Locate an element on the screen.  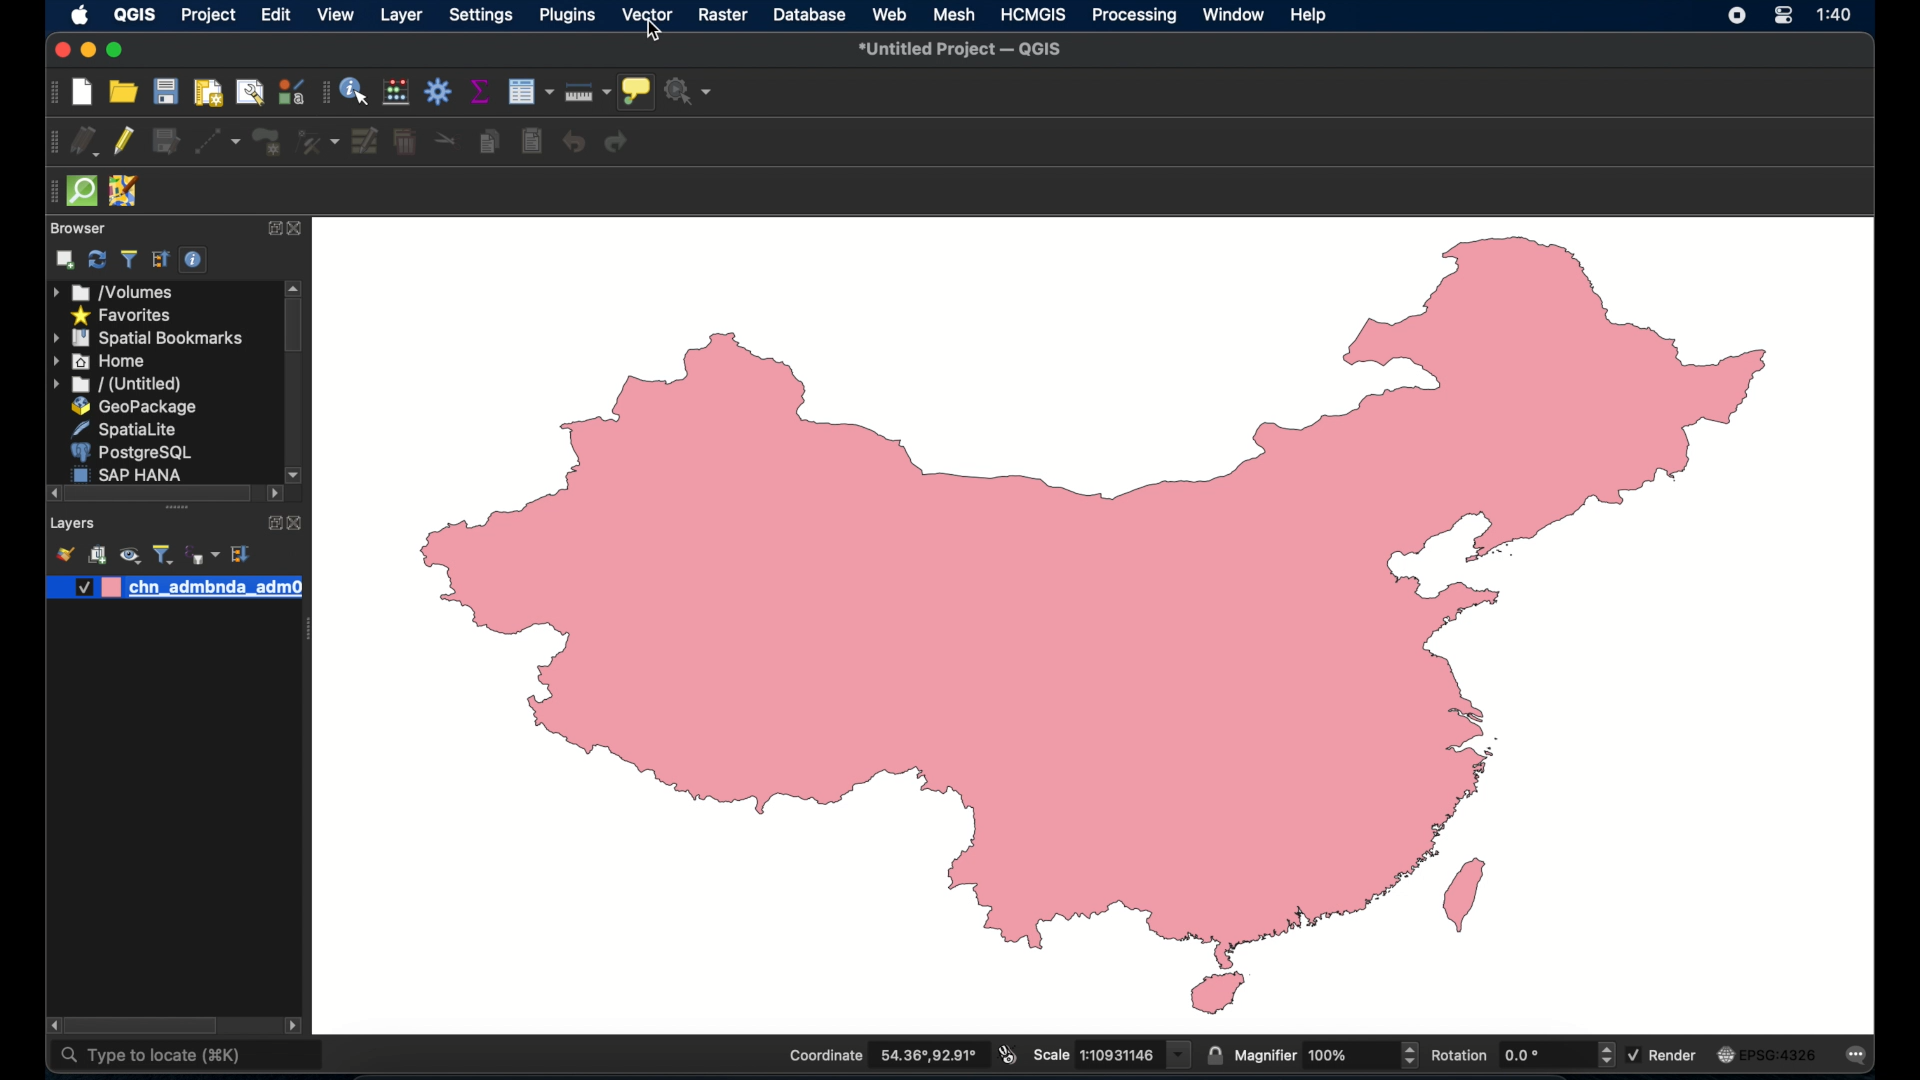
paste features is located at coordinates (534, 142).